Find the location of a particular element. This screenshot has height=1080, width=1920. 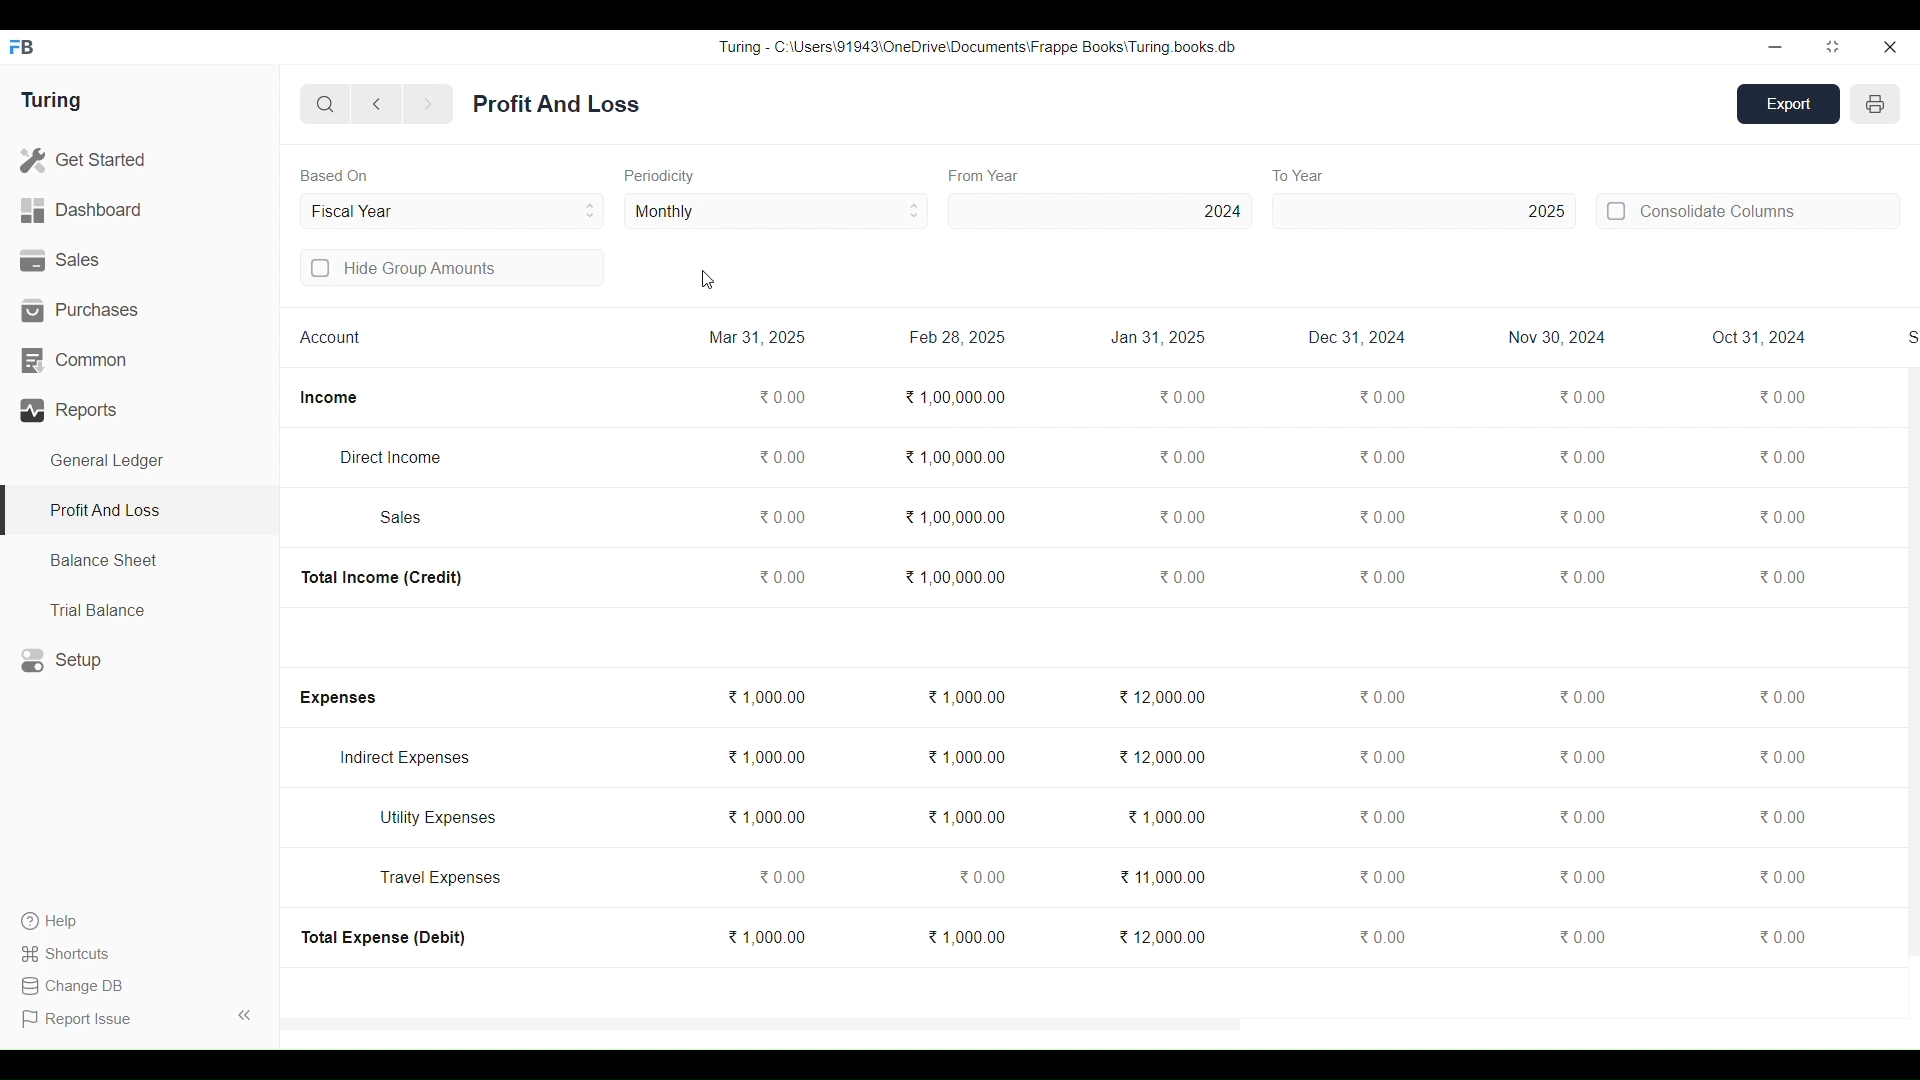

Mar 31, 2025 is located at coordinates (757, 337).